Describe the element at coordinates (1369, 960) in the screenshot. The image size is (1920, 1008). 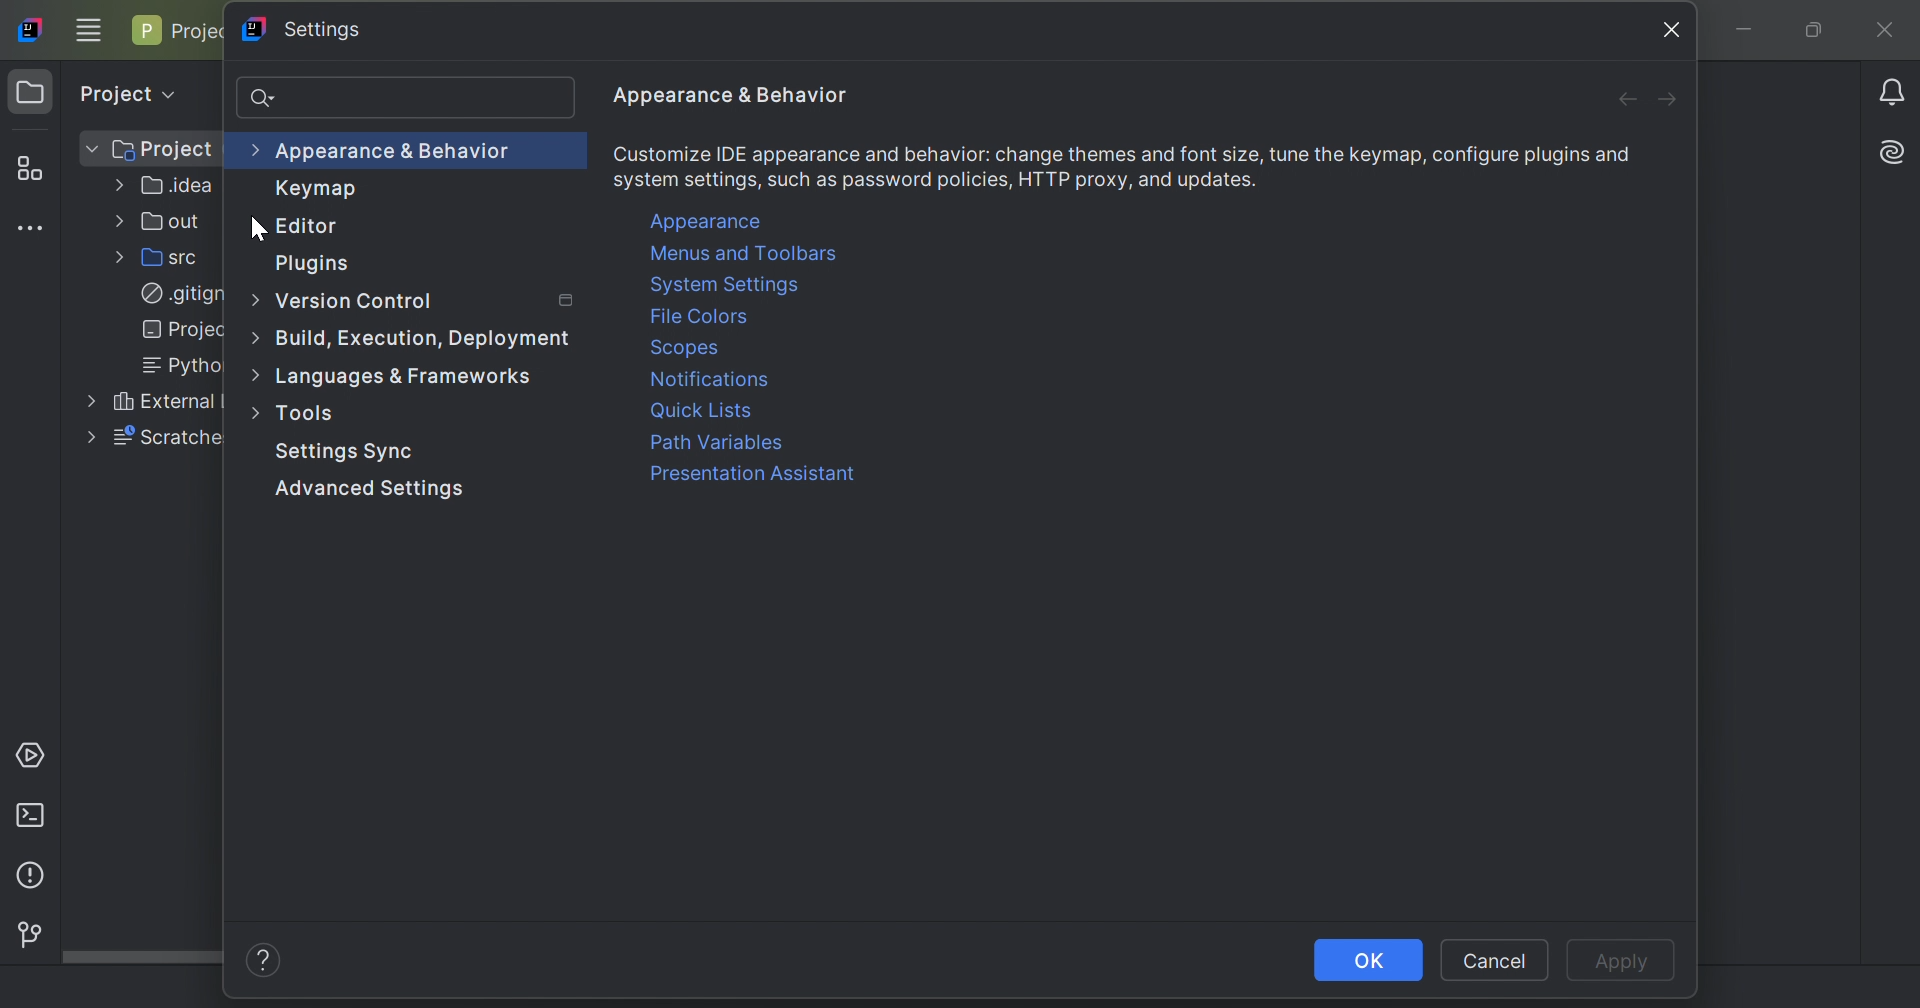
I see `OK` at that location.